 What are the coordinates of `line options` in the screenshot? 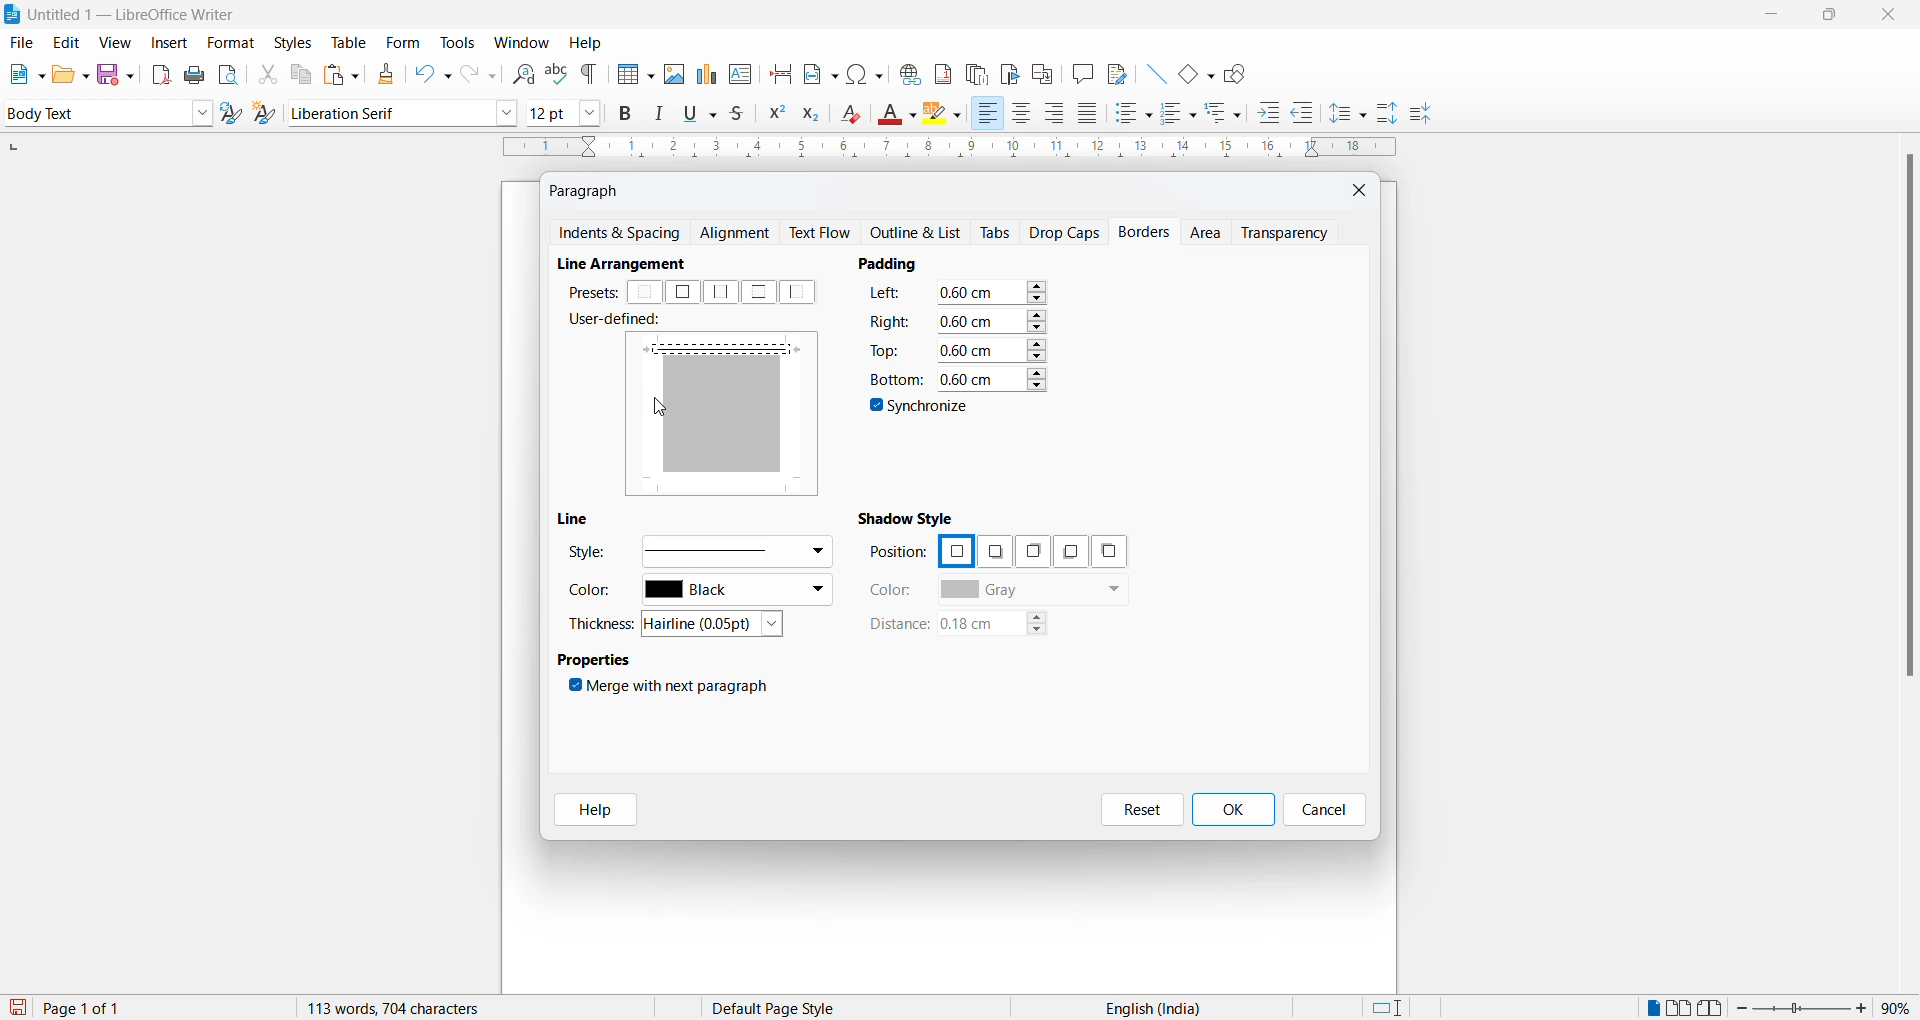 It's located at (735, 550).